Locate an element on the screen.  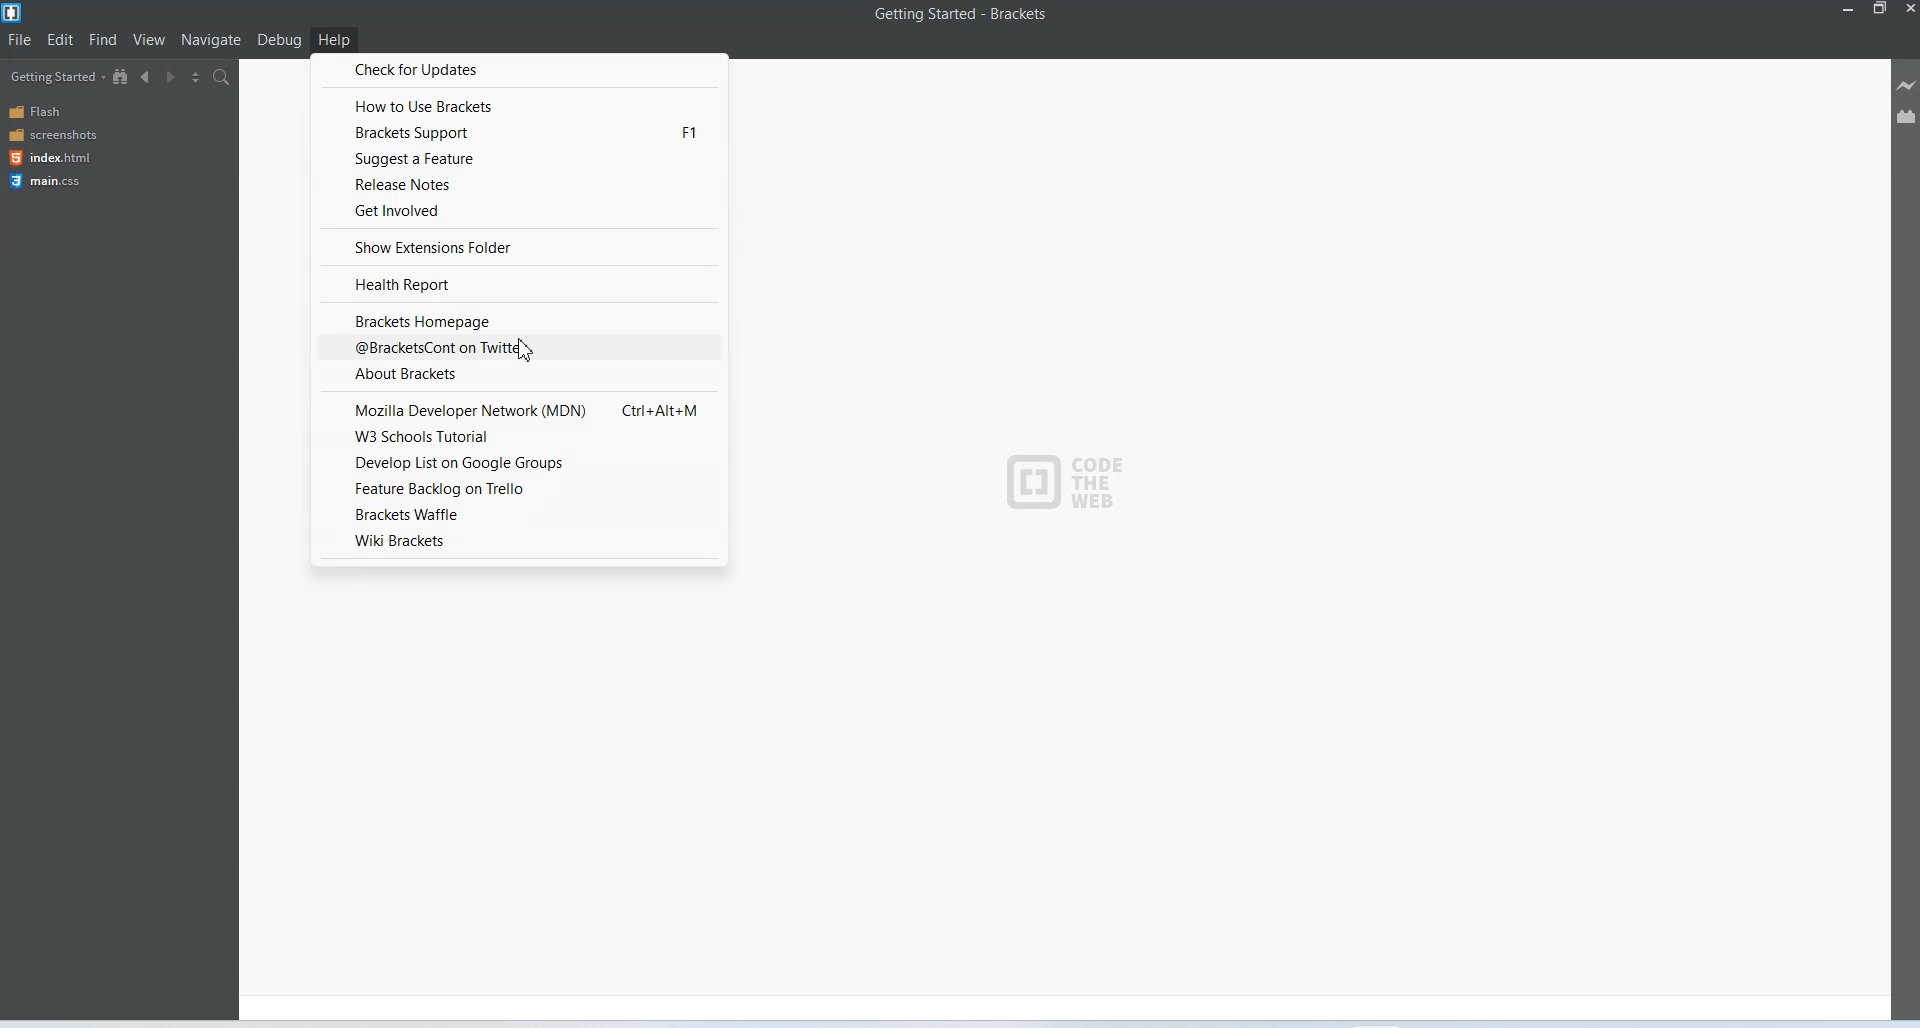
About Brackets is located at coordinates (519, 376).